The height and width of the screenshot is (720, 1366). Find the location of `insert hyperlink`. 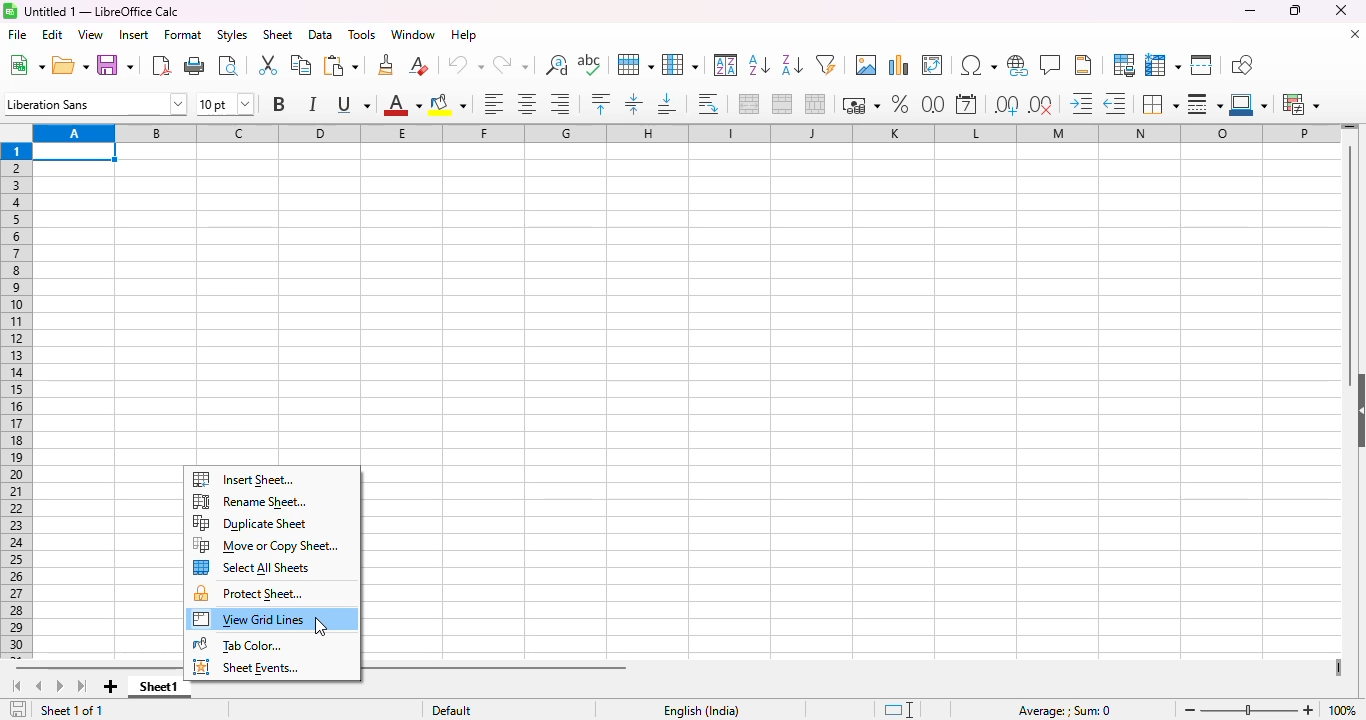

insert hyperlink is located at coordinates (1018, 65).